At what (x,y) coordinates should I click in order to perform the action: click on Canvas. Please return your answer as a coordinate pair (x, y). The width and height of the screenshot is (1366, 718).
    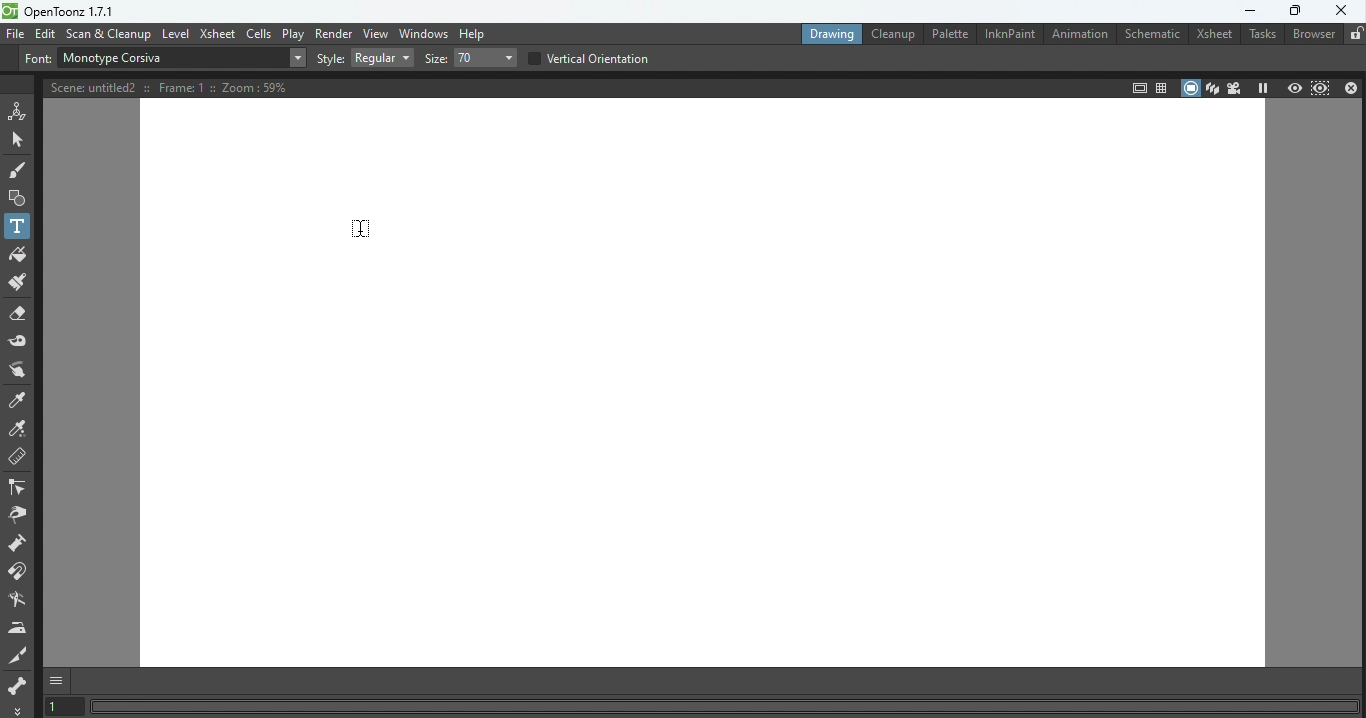
    Looking at the image, I should click on (697, 390).